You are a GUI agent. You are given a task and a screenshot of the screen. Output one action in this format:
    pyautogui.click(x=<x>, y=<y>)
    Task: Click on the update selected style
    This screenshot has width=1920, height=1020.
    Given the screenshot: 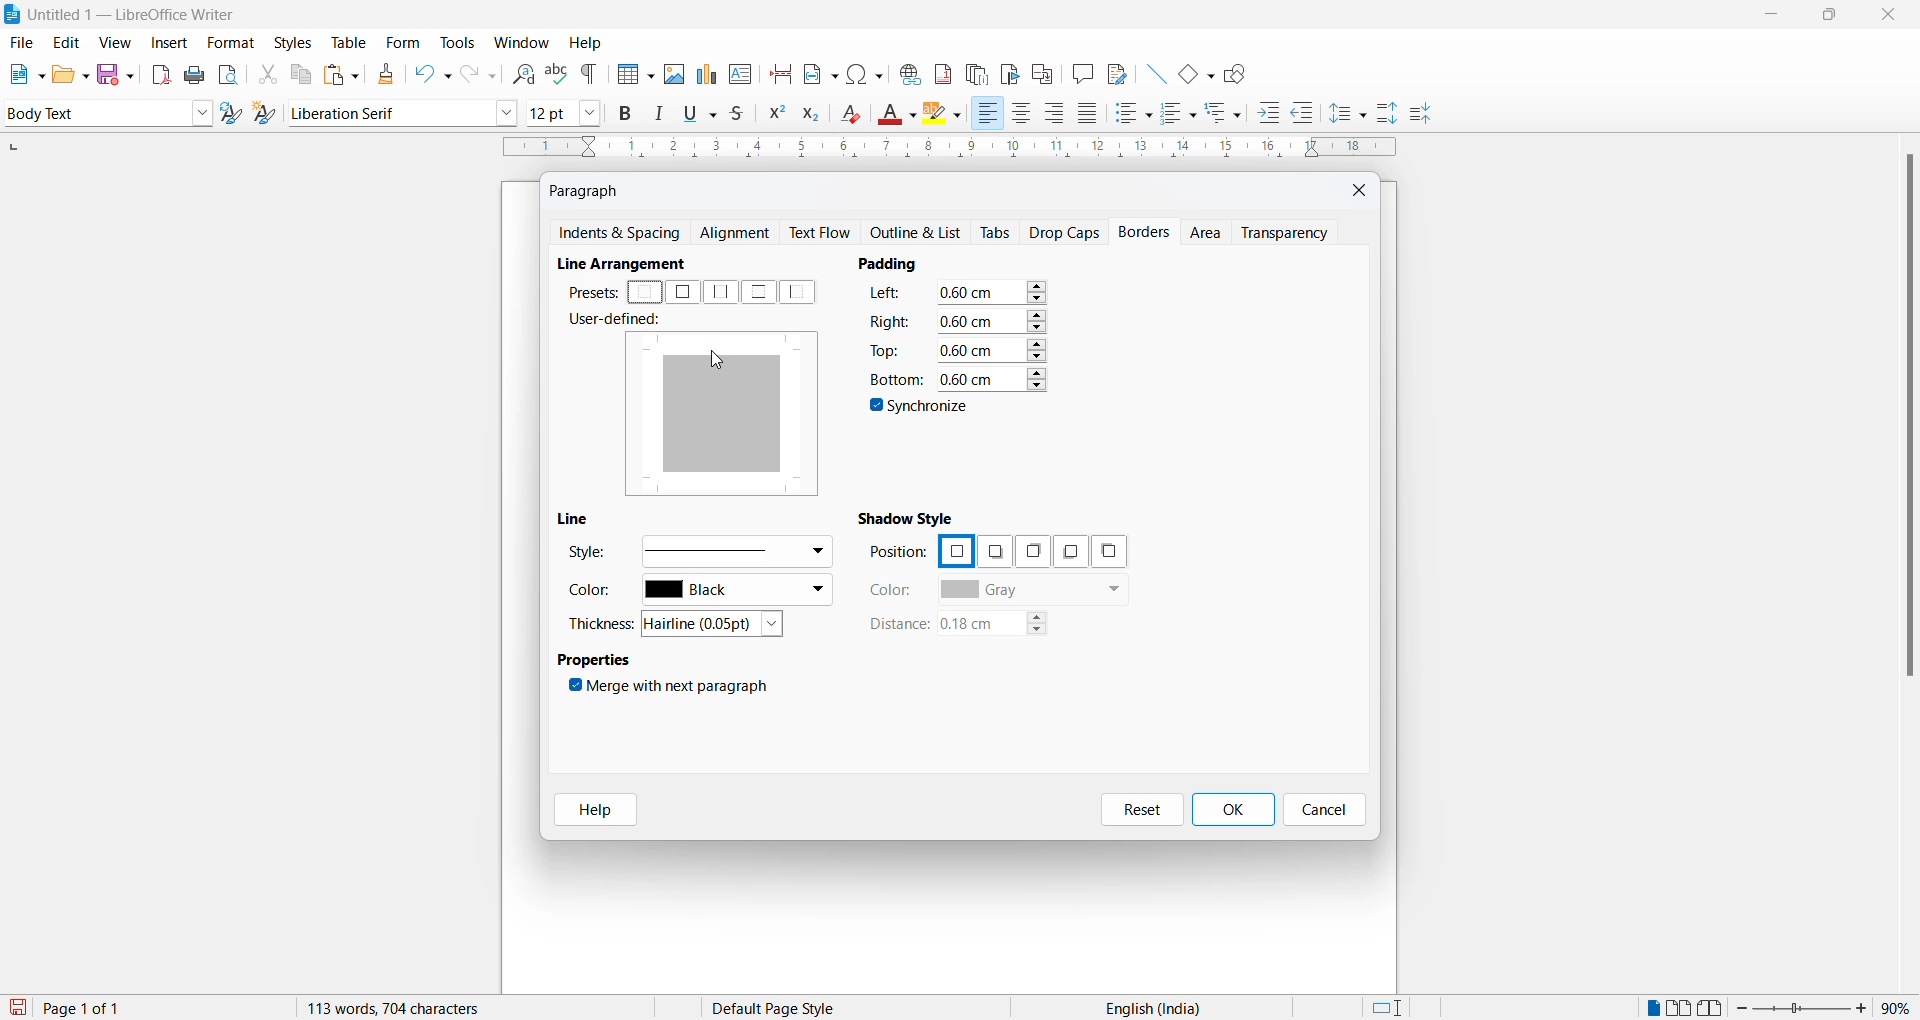 What is the action you would take?
    pyautogui.click(x=235, y=114)
    